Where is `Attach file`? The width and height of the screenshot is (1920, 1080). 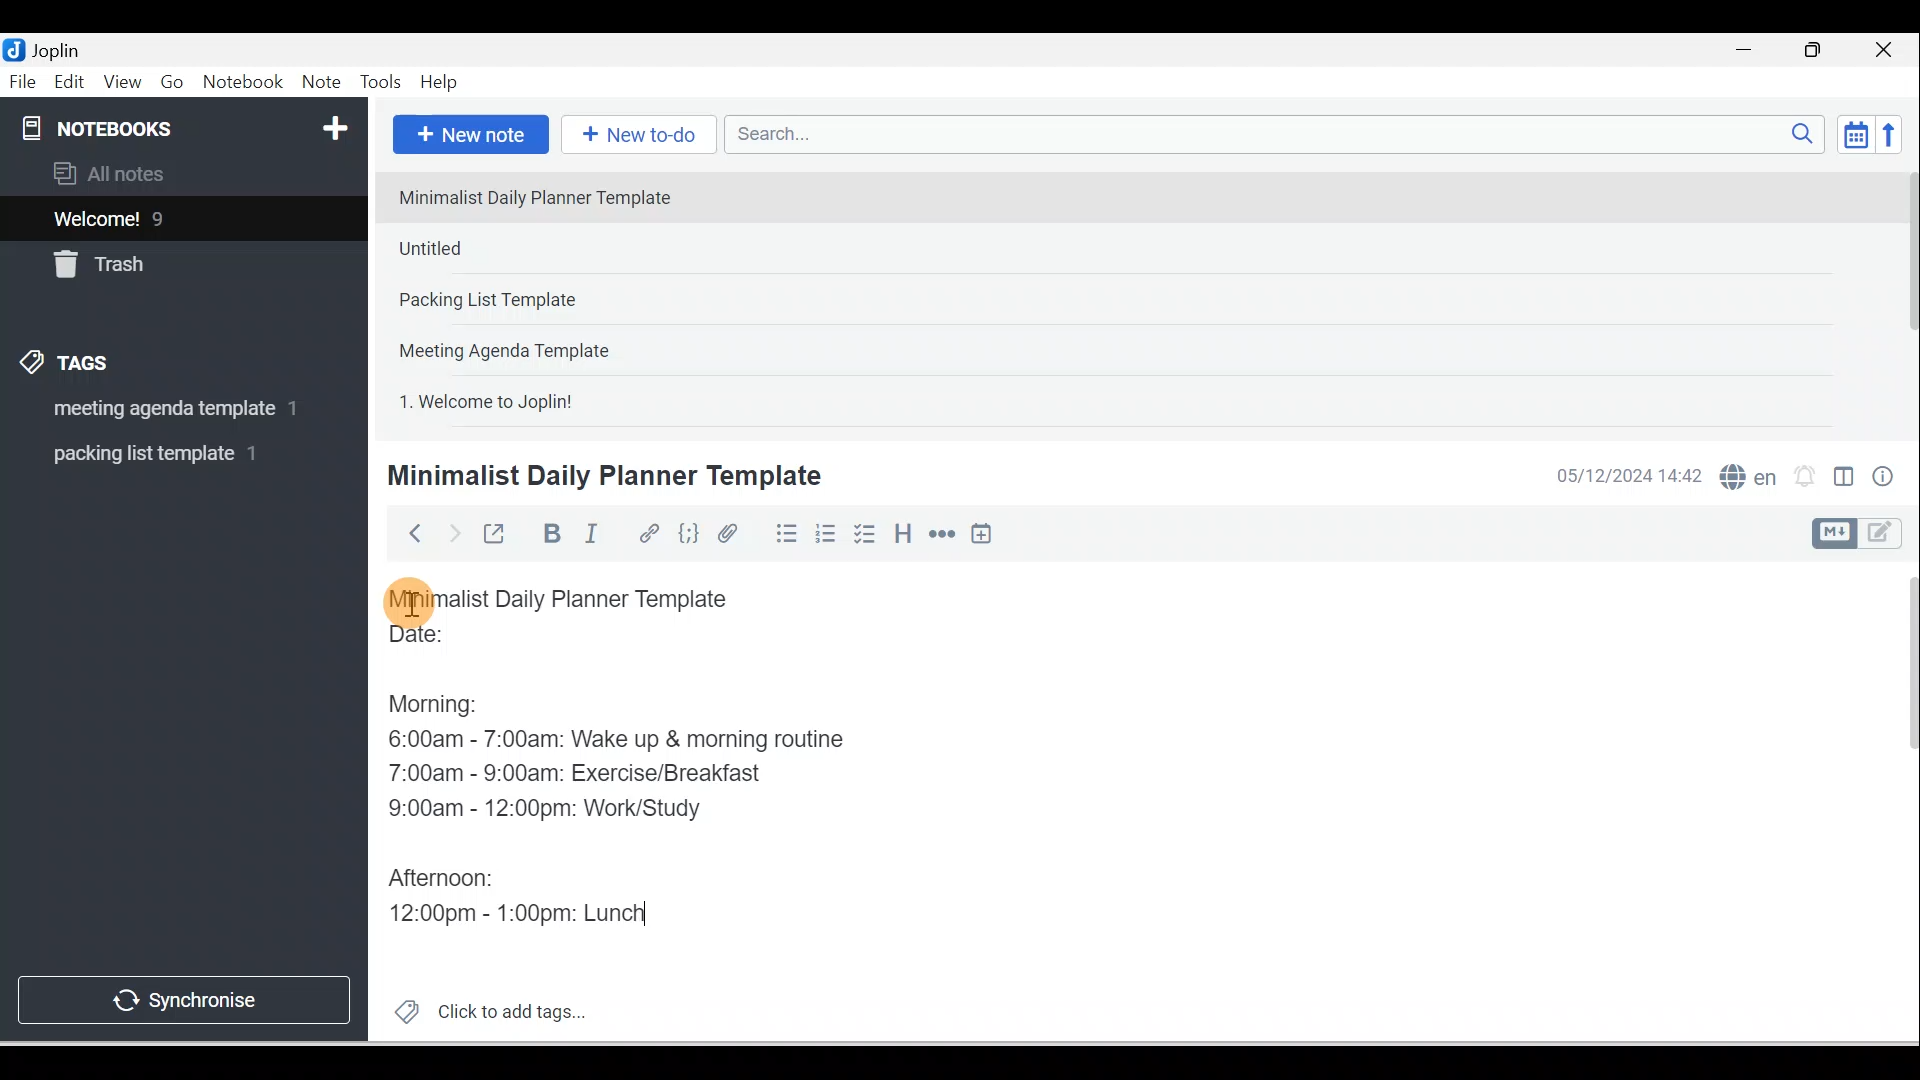
Attach file is located at coordinates (733, 533).